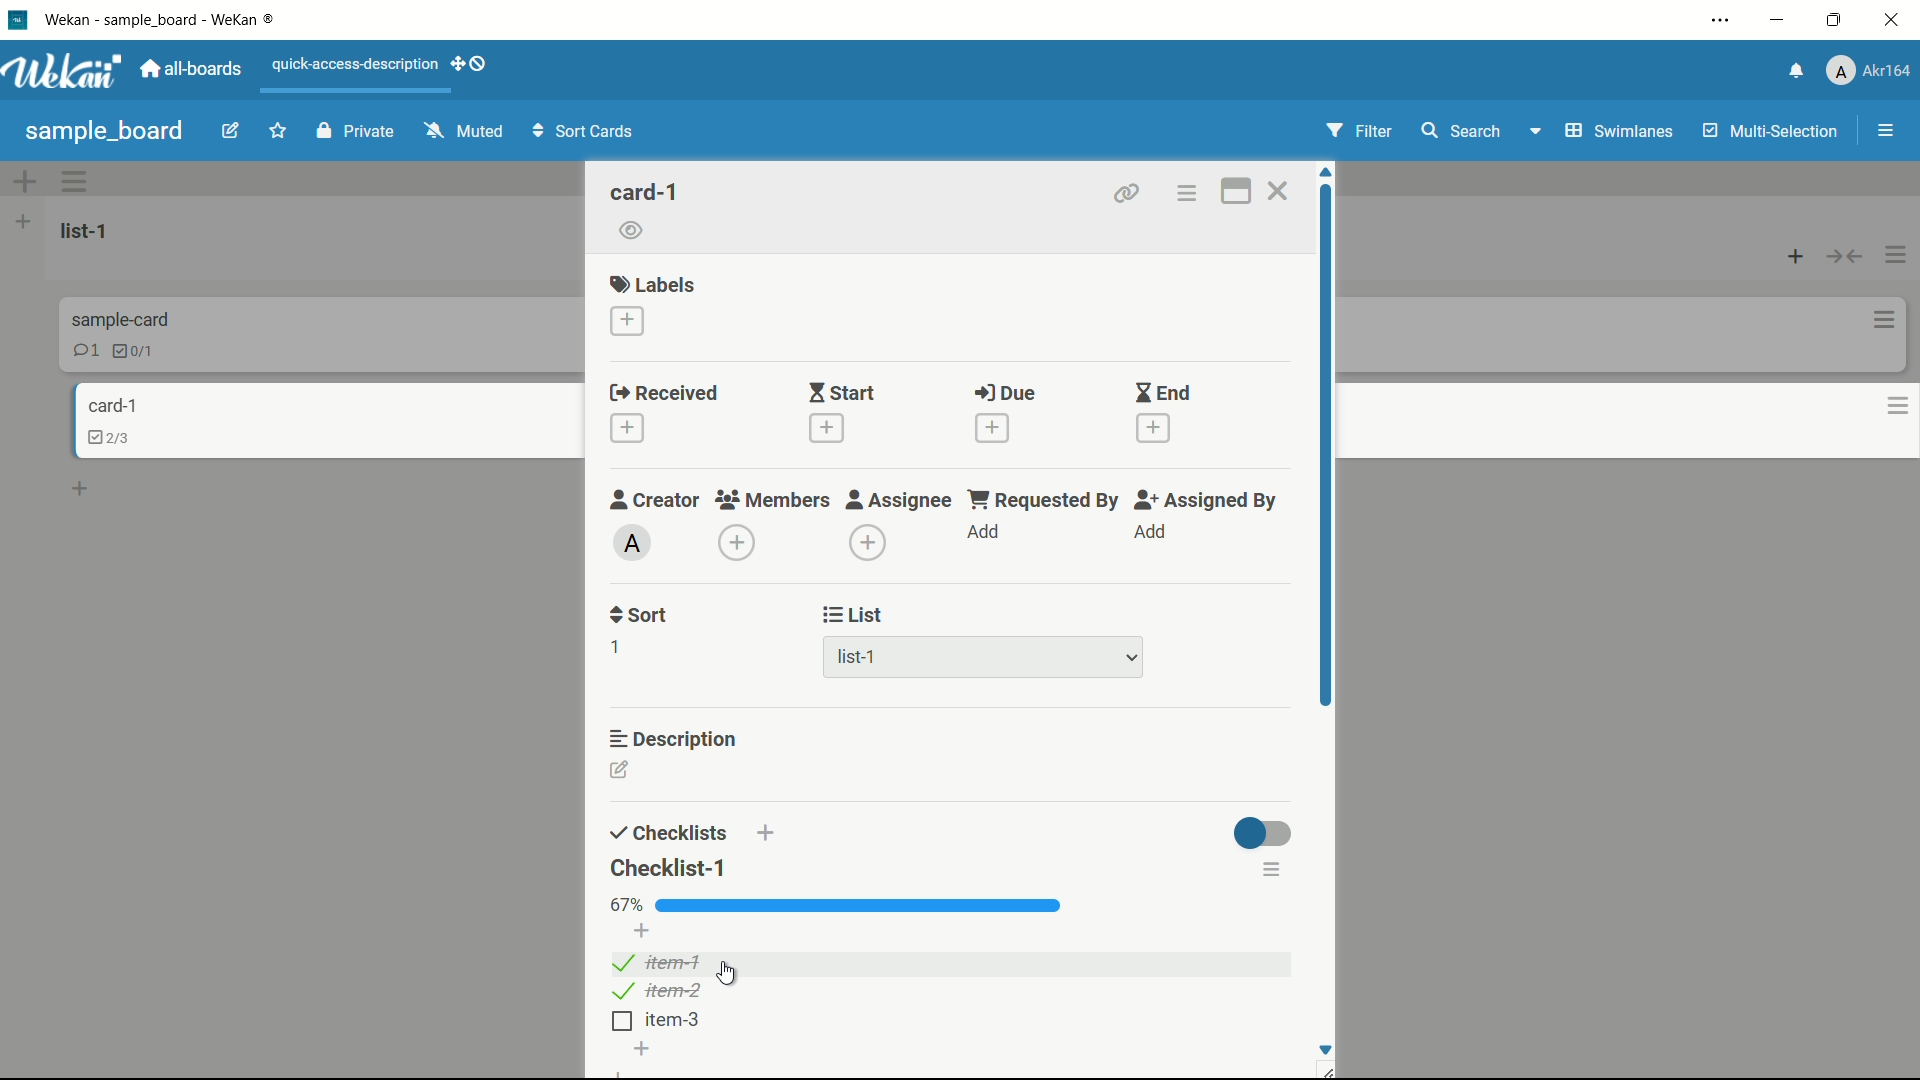  I want to click on start, so click(842, 395).